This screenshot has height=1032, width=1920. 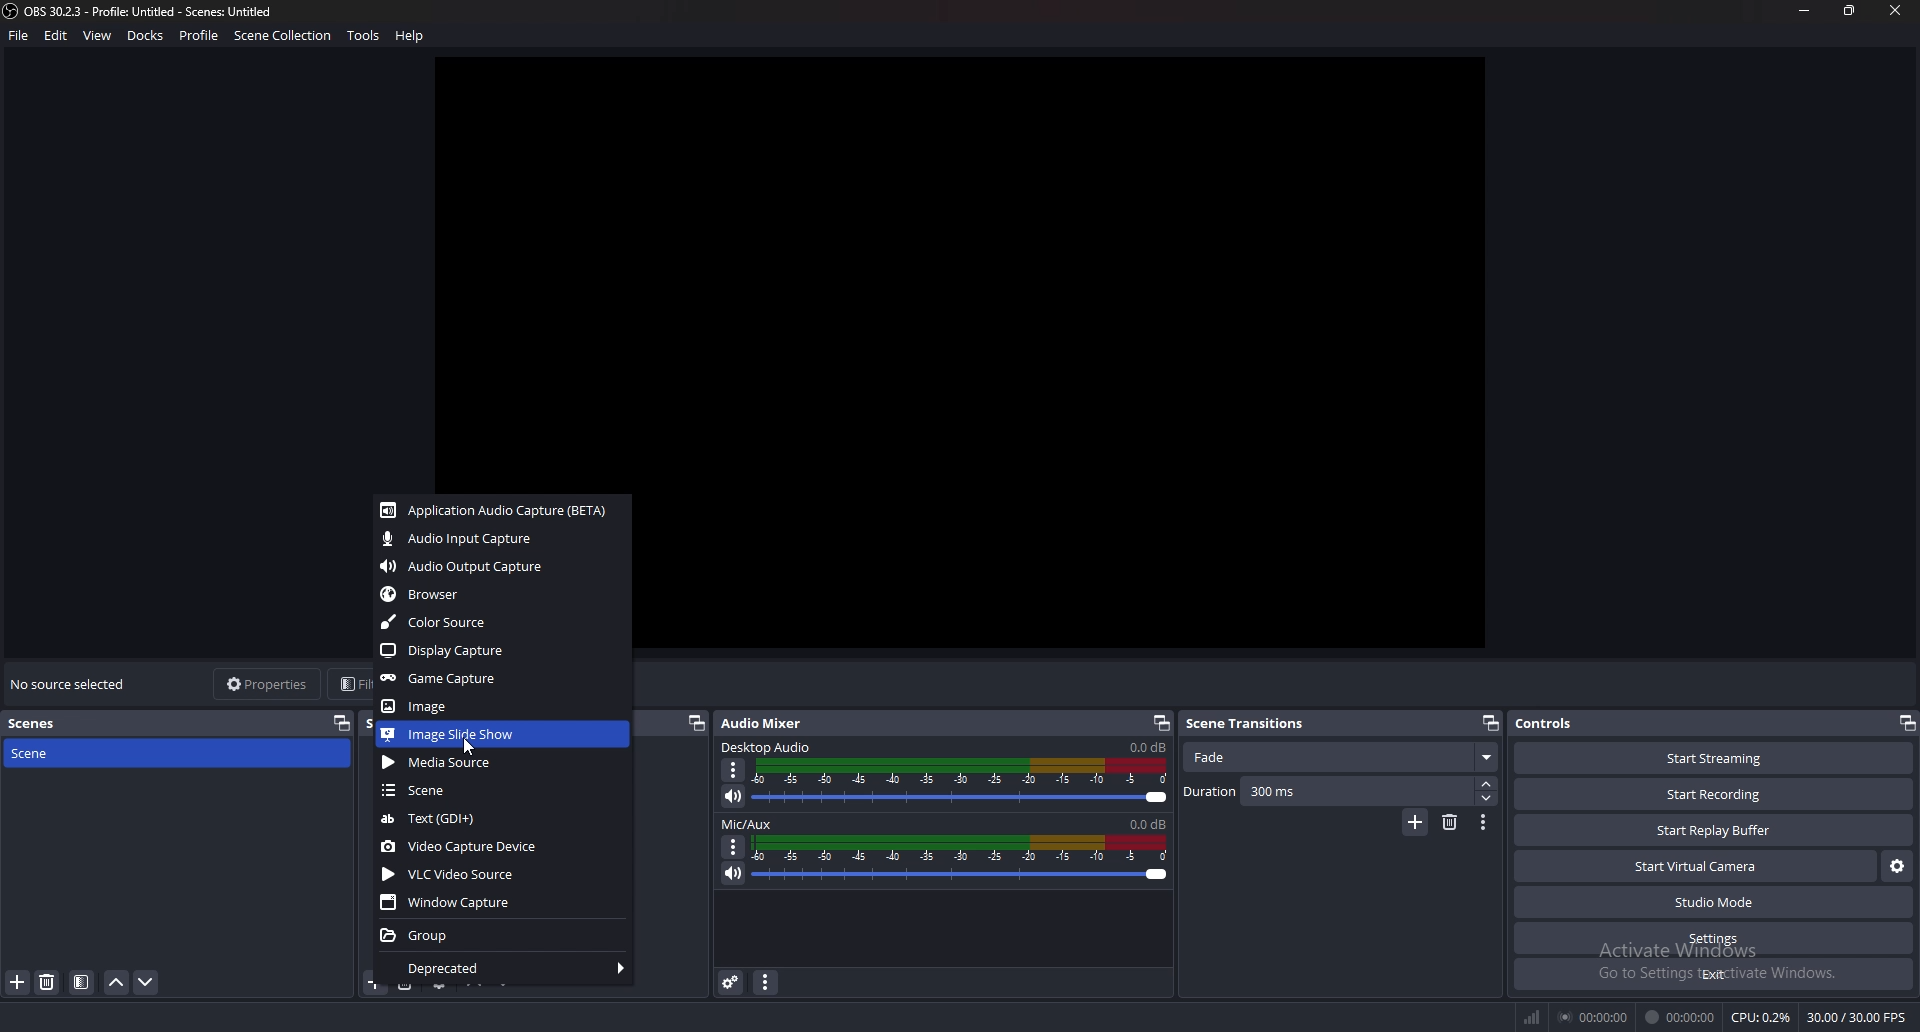 I want to click on mic/aux, so click(x=752, y=824).